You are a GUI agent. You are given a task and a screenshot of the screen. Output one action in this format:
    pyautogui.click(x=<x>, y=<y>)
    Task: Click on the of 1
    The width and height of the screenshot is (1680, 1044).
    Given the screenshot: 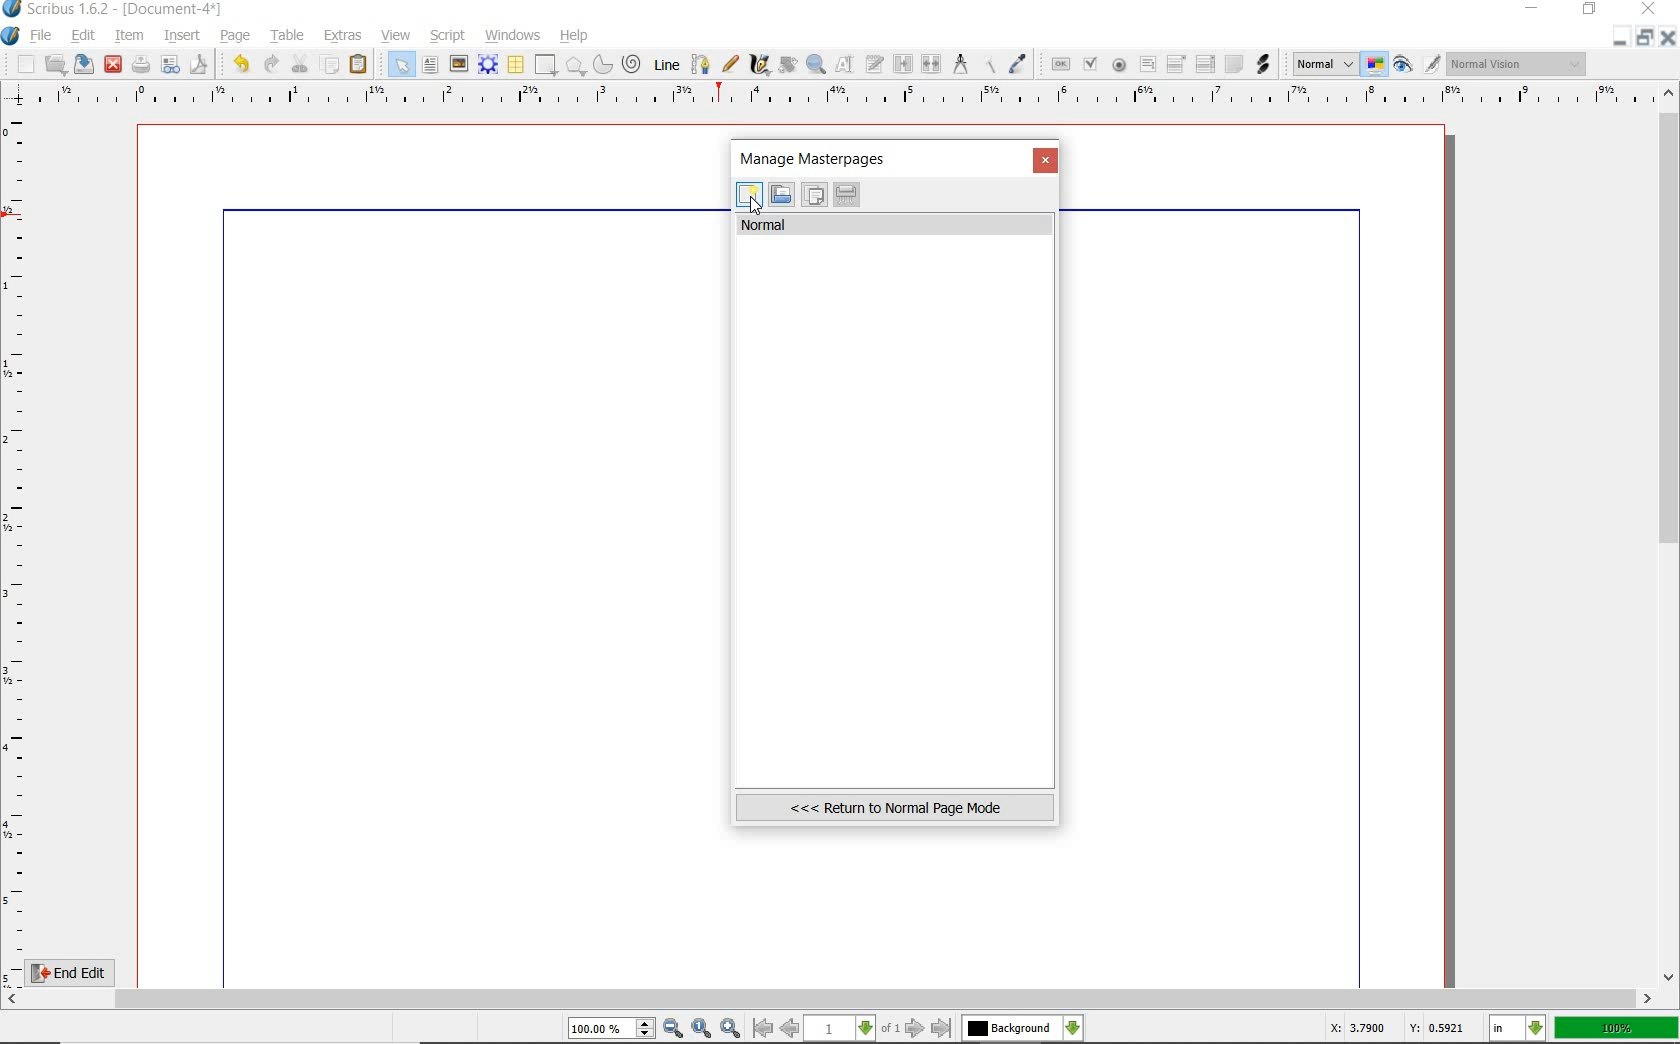 What is the action you would take?
    pyautogui.click(x=890, y=1029)
    